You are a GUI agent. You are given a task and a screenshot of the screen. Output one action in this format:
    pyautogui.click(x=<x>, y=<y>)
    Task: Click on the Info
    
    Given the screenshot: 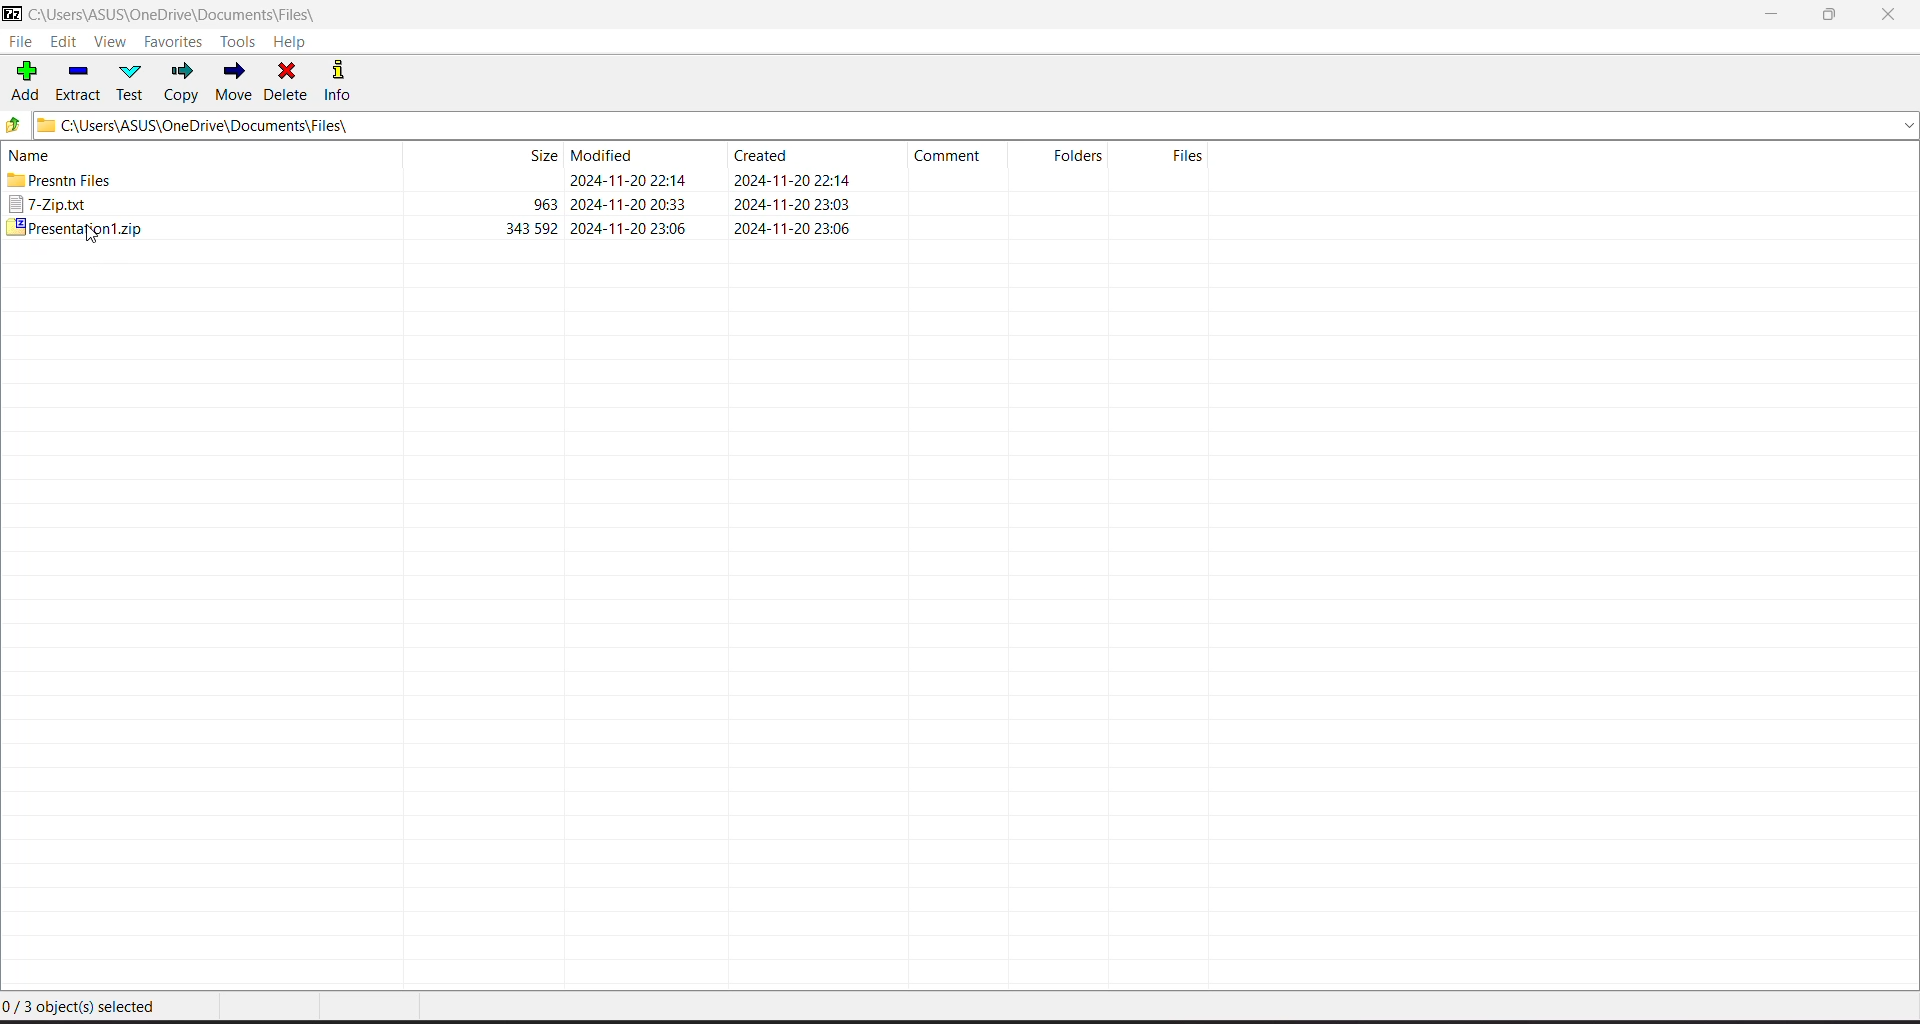 What is the action you would take?
    pyautogui.click(x=345, y=80)
    